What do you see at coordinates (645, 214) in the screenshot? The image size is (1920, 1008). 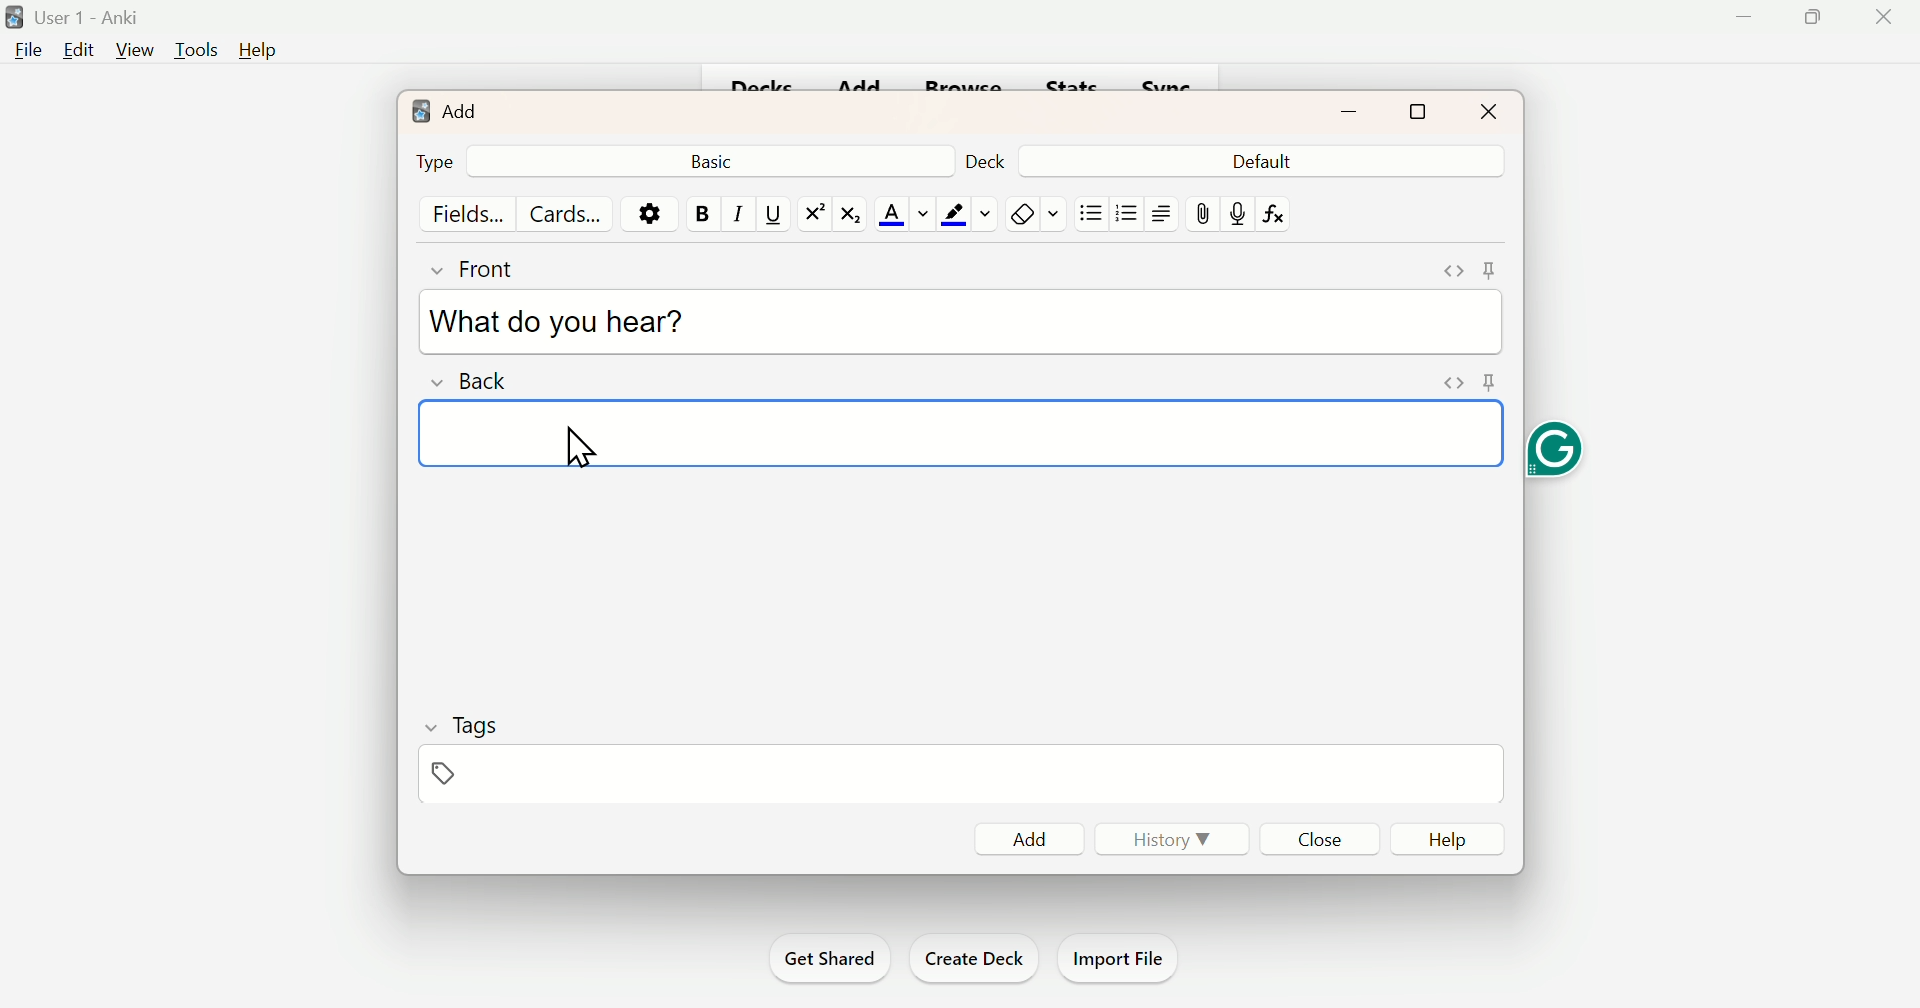 I see `Options` at bounding box center [645, 214].